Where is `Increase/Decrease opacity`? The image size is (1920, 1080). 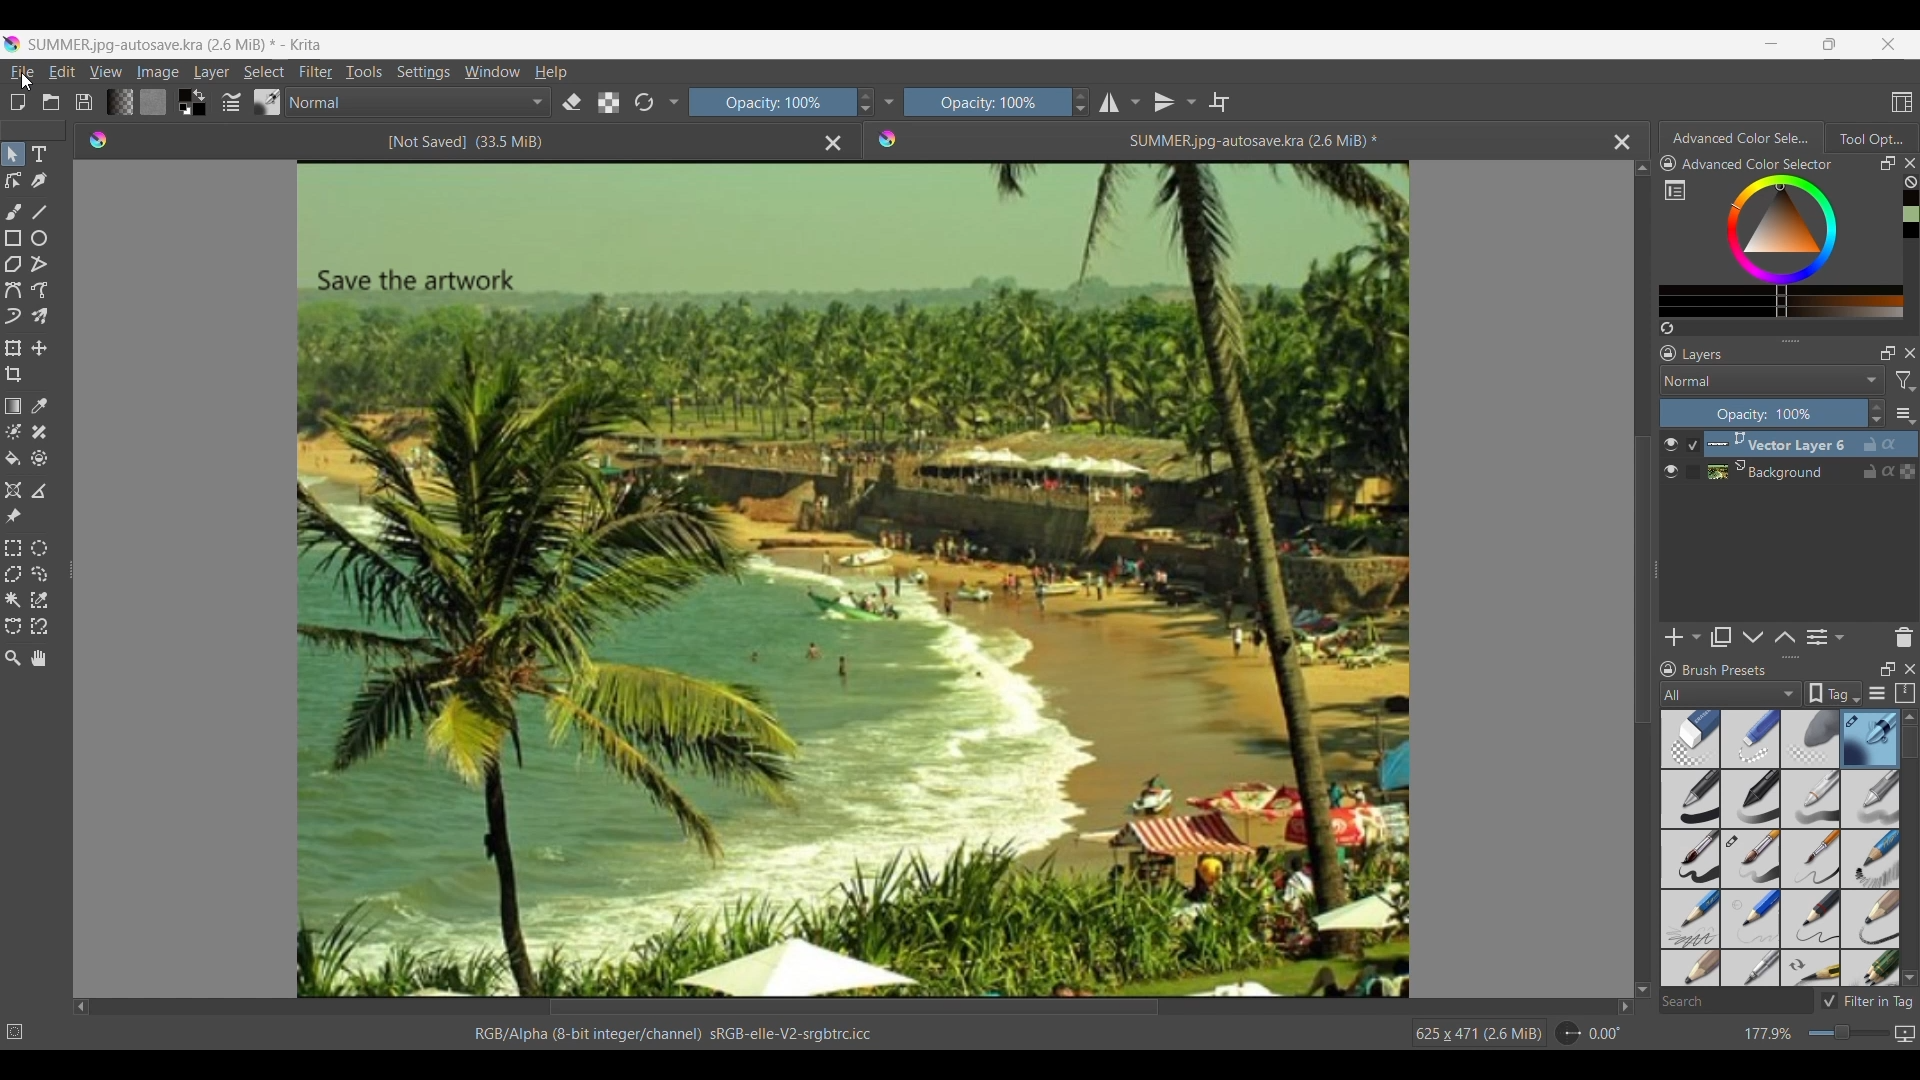
Increase/Decrease opacity is located at coordinates (1877, 414).